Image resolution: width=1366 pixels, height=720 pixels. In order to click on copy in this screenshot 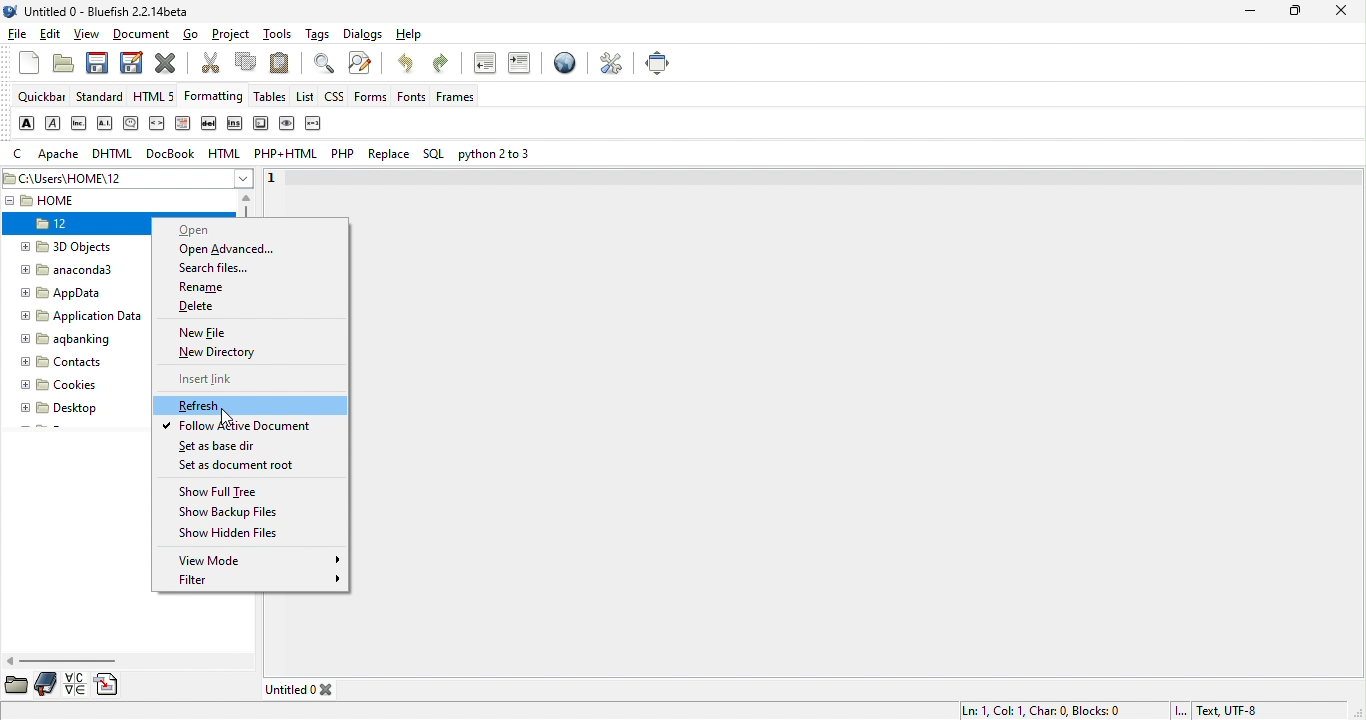, I will do `click(247, 65)`.